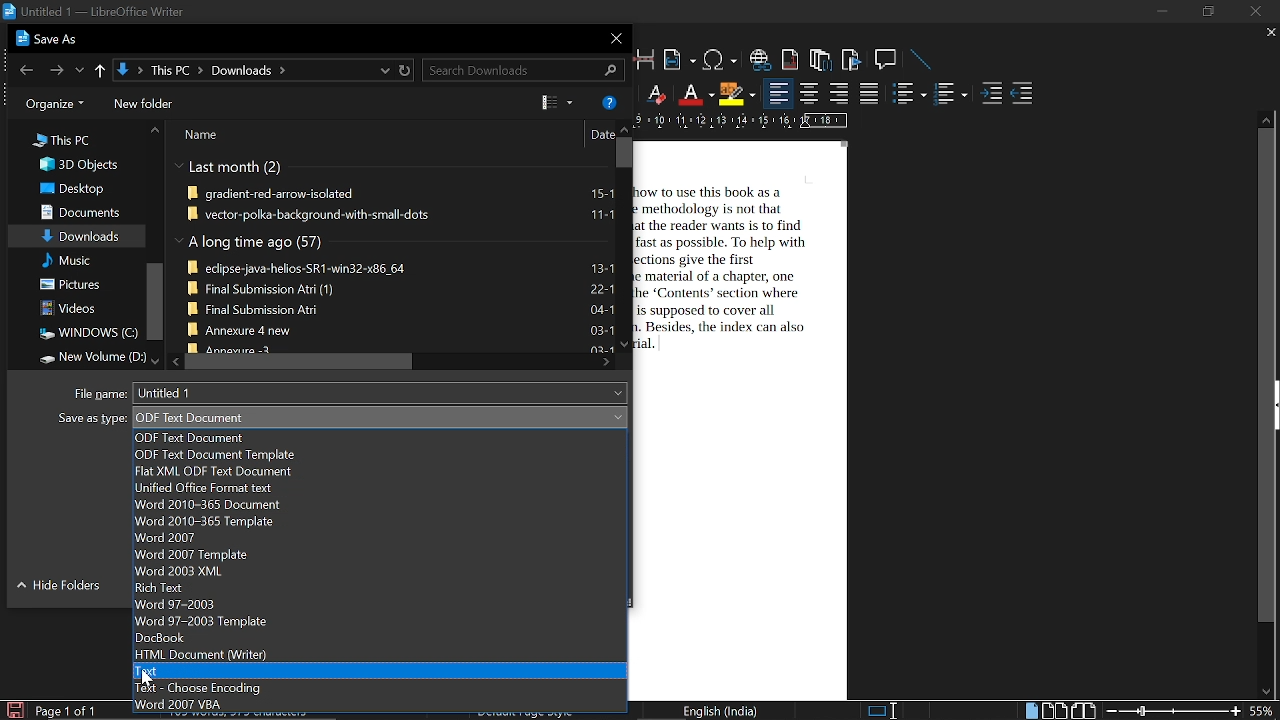 The image size is (1280, 720). What do you see at coordinates (600, 136) in the screenshot?
I see `Date` at bounding box center [600, 136].